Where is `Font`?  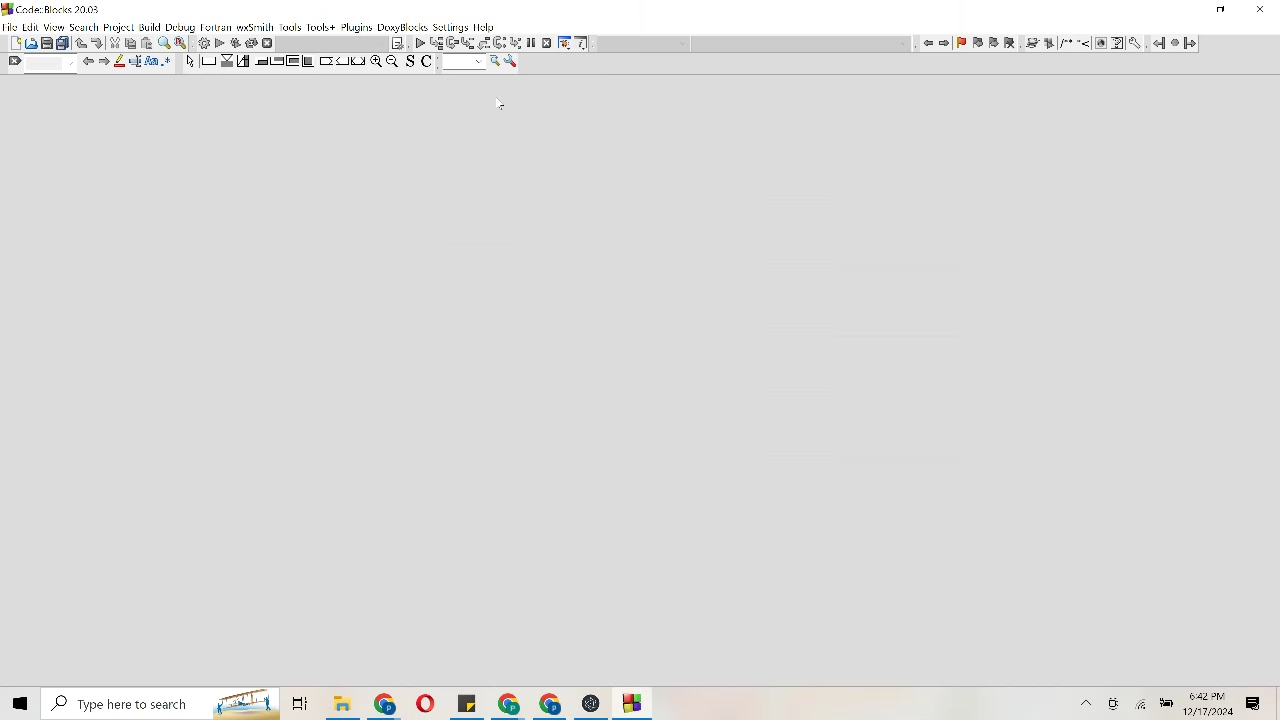 Font is located at coordinates (153, 62).